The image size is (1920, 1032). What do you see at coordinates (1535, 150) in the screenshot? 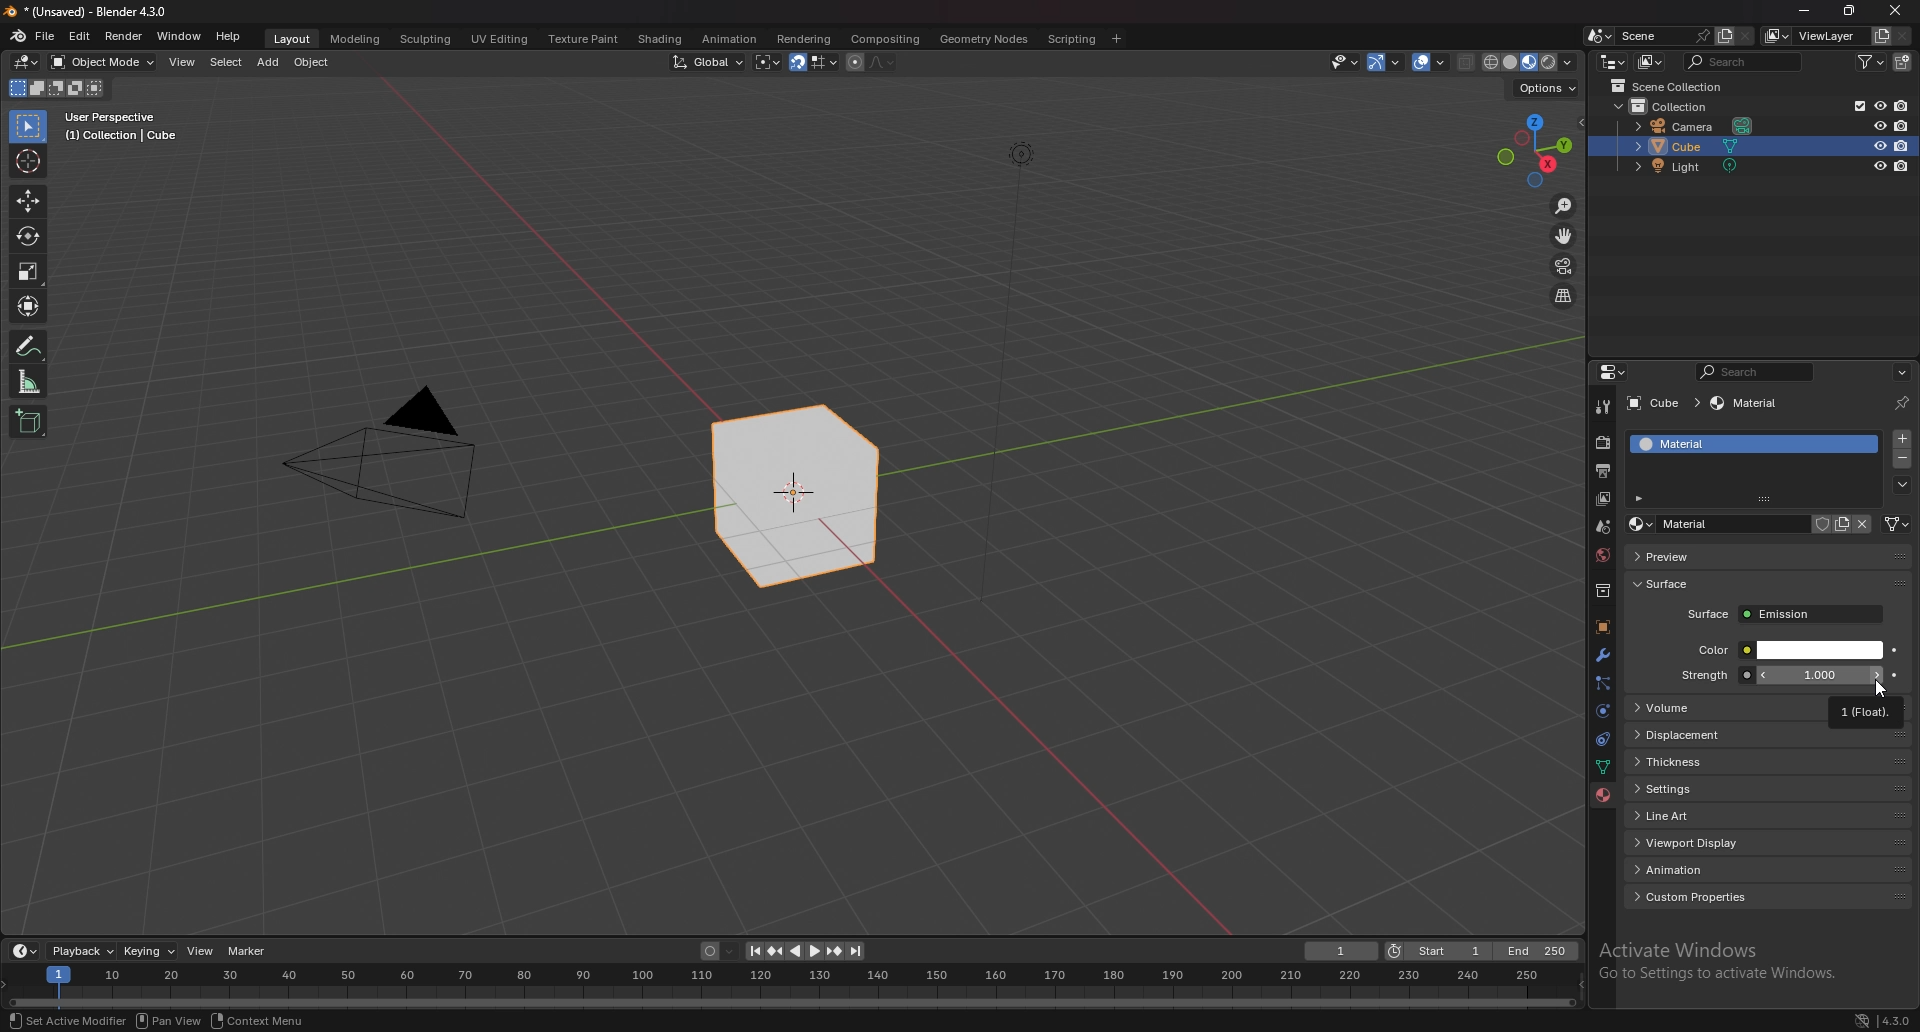
I see `preset viewpoint` at bounding box center [1535, 150].